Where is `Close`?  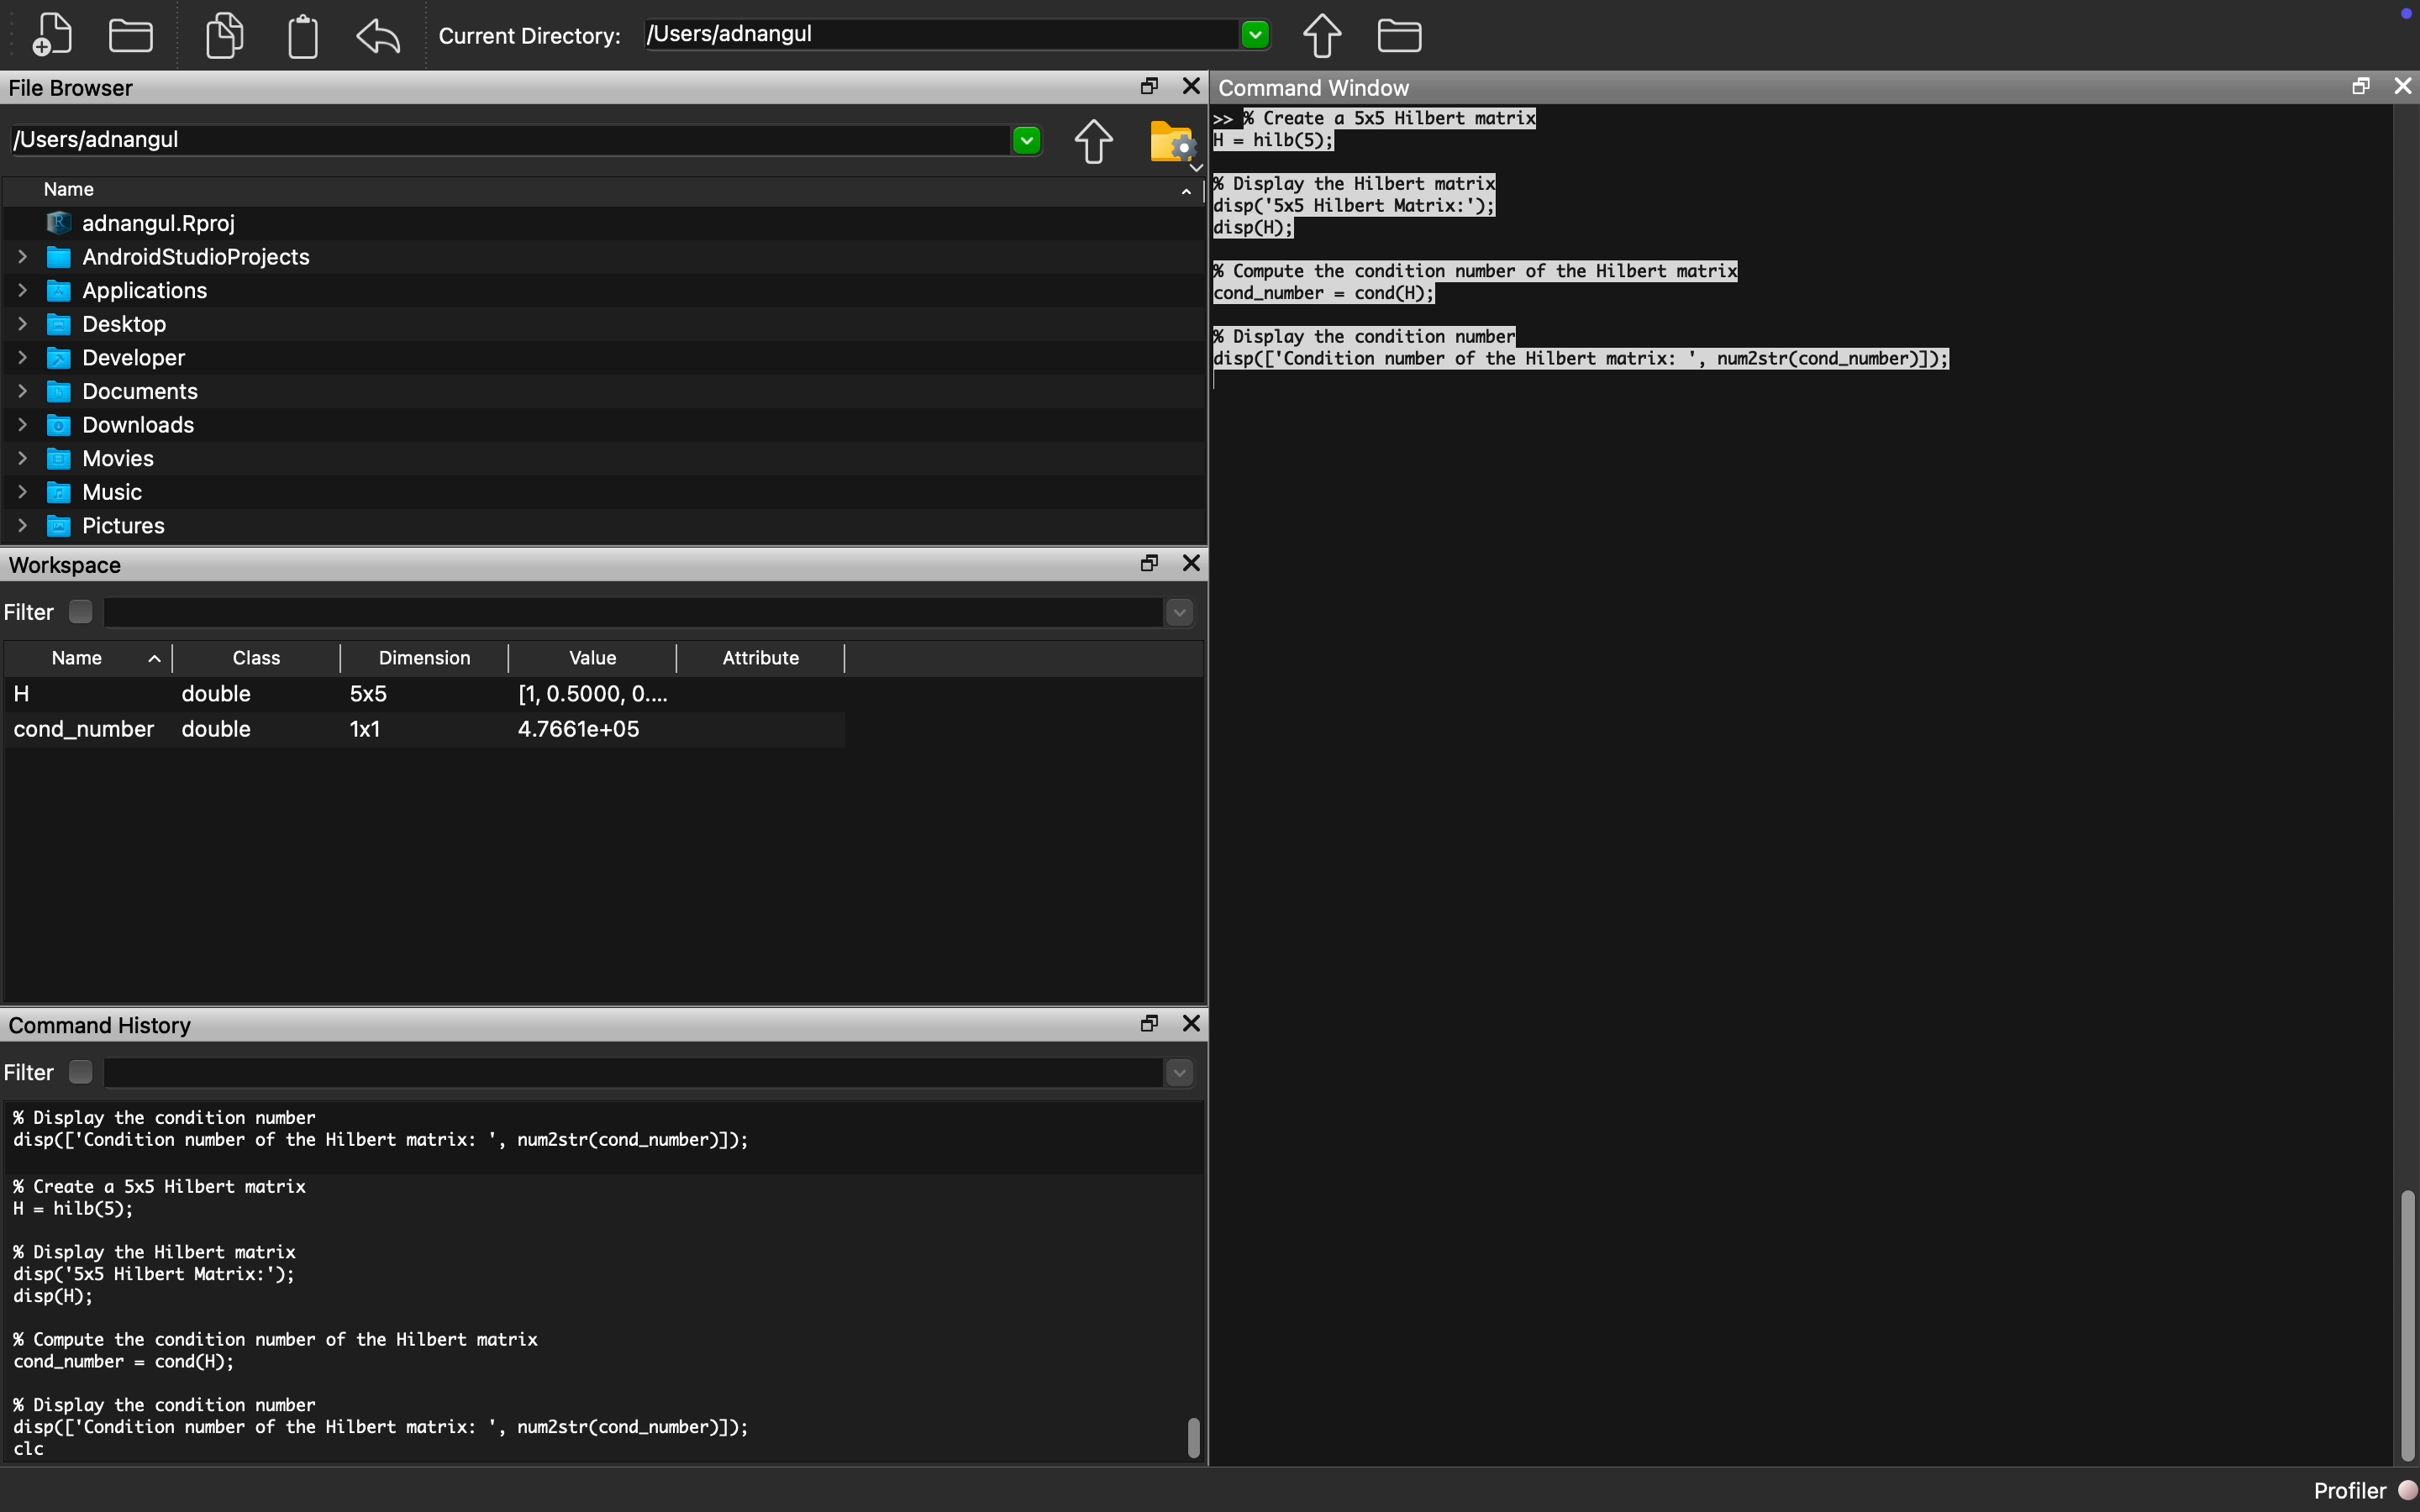 Close is located at coordinates (1193, 87).